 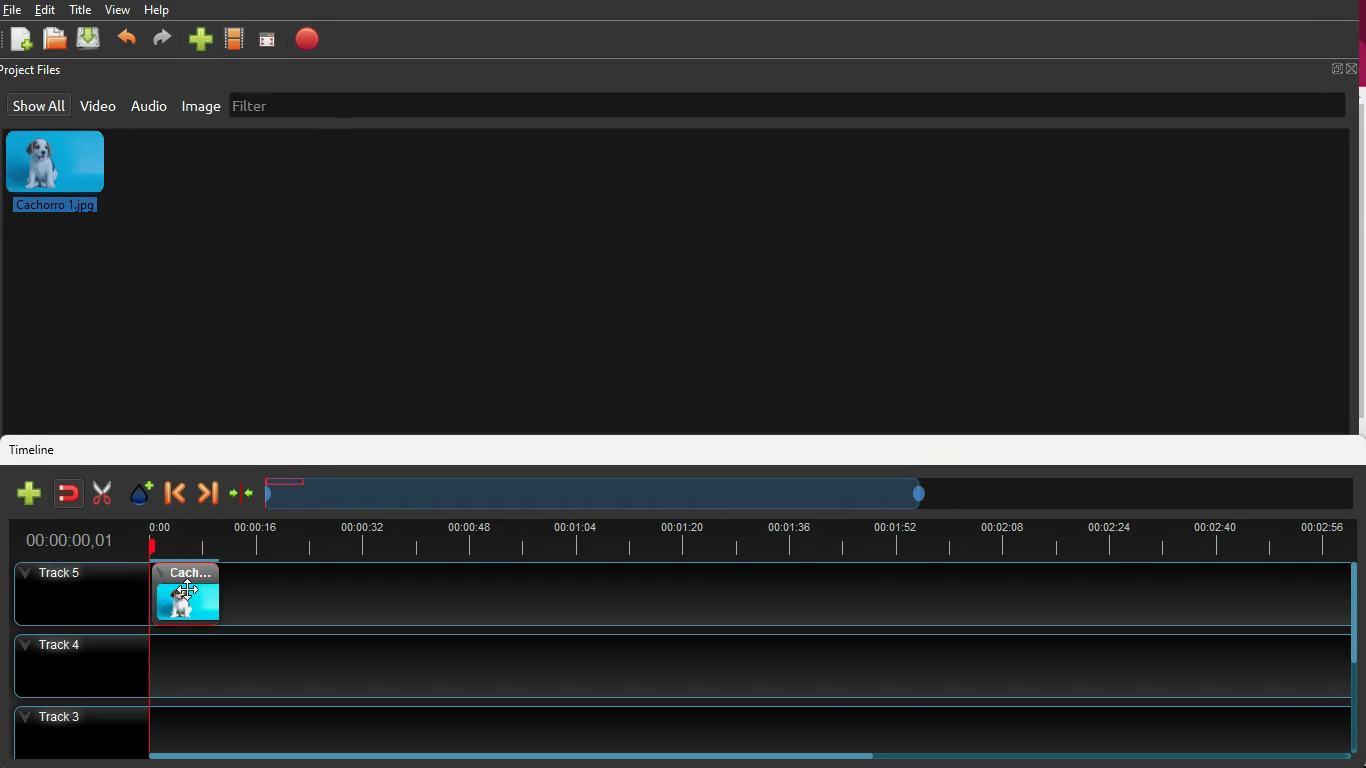 What do you see at coordinates (70, 538) in the screenshot?
I see `time` at bounding box center [70, 538].